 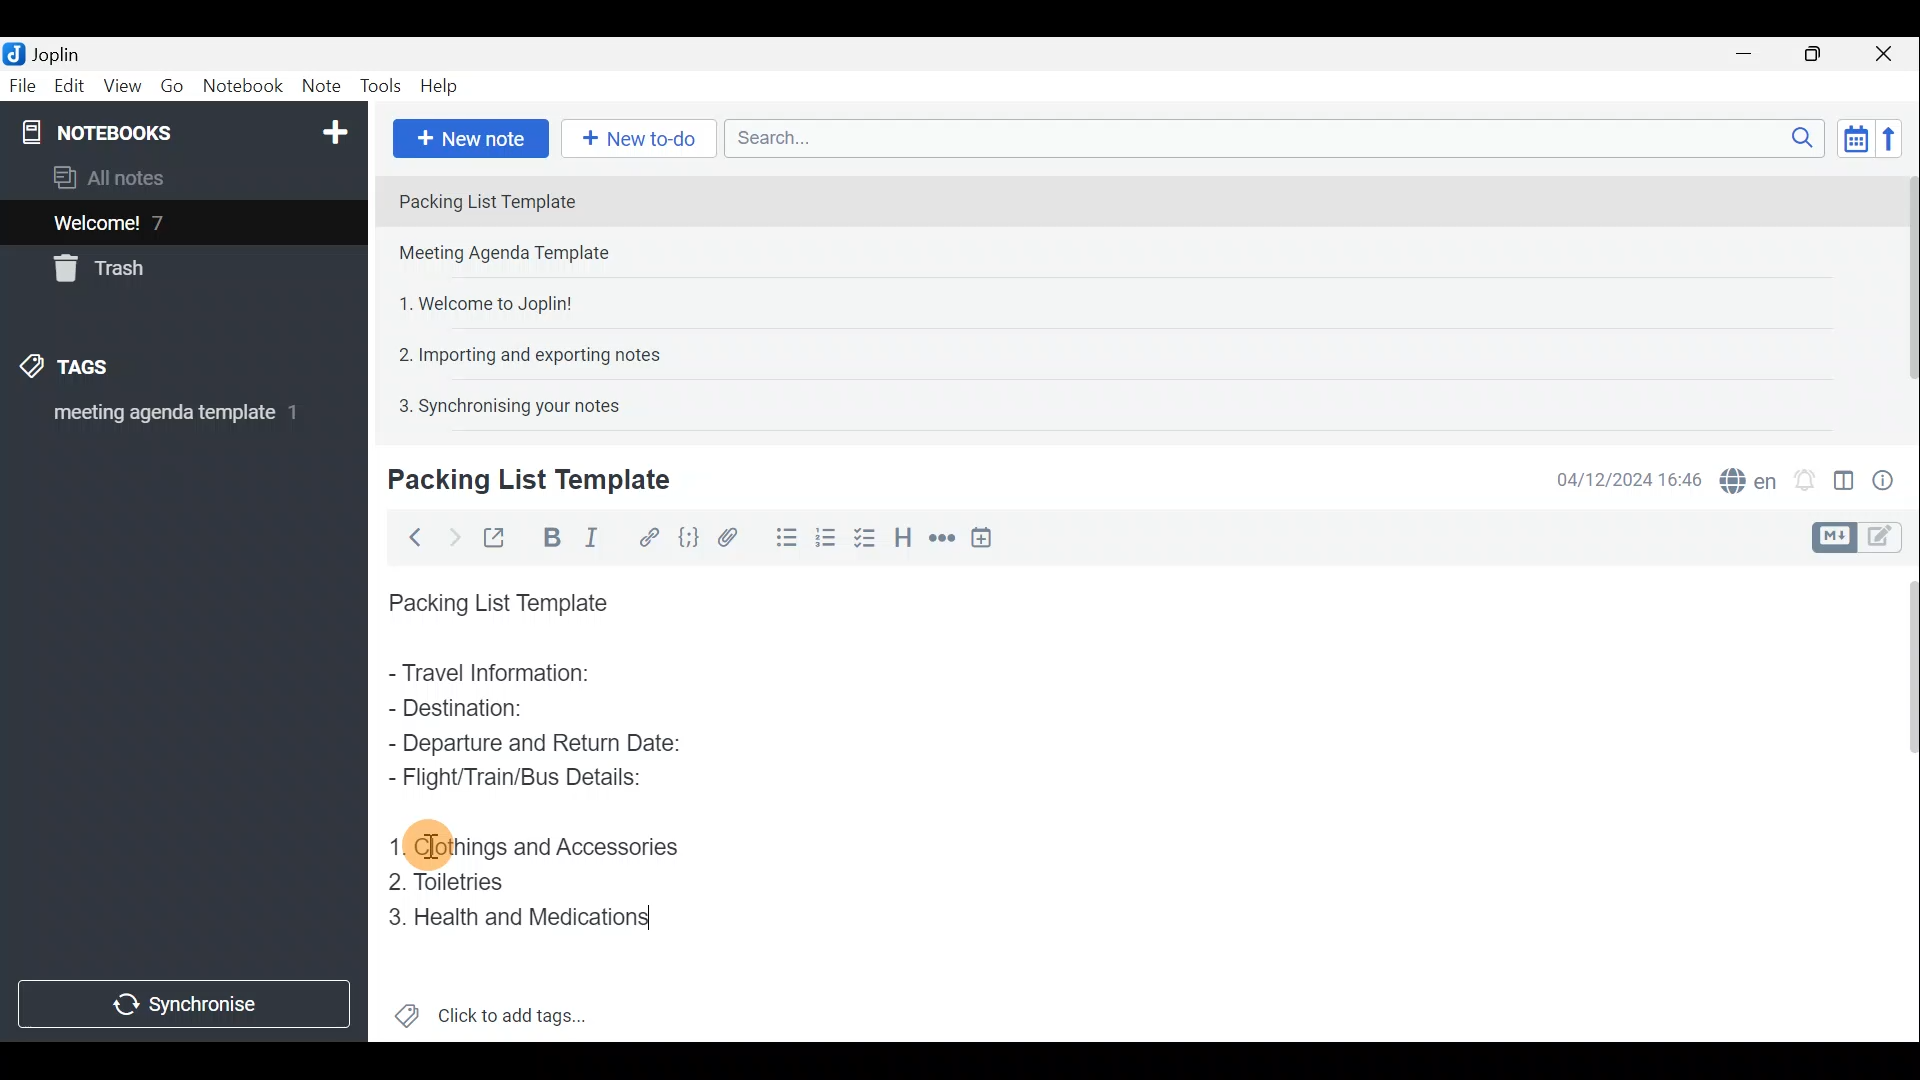 I want to click on Attach file, so click(x=728, y=536).